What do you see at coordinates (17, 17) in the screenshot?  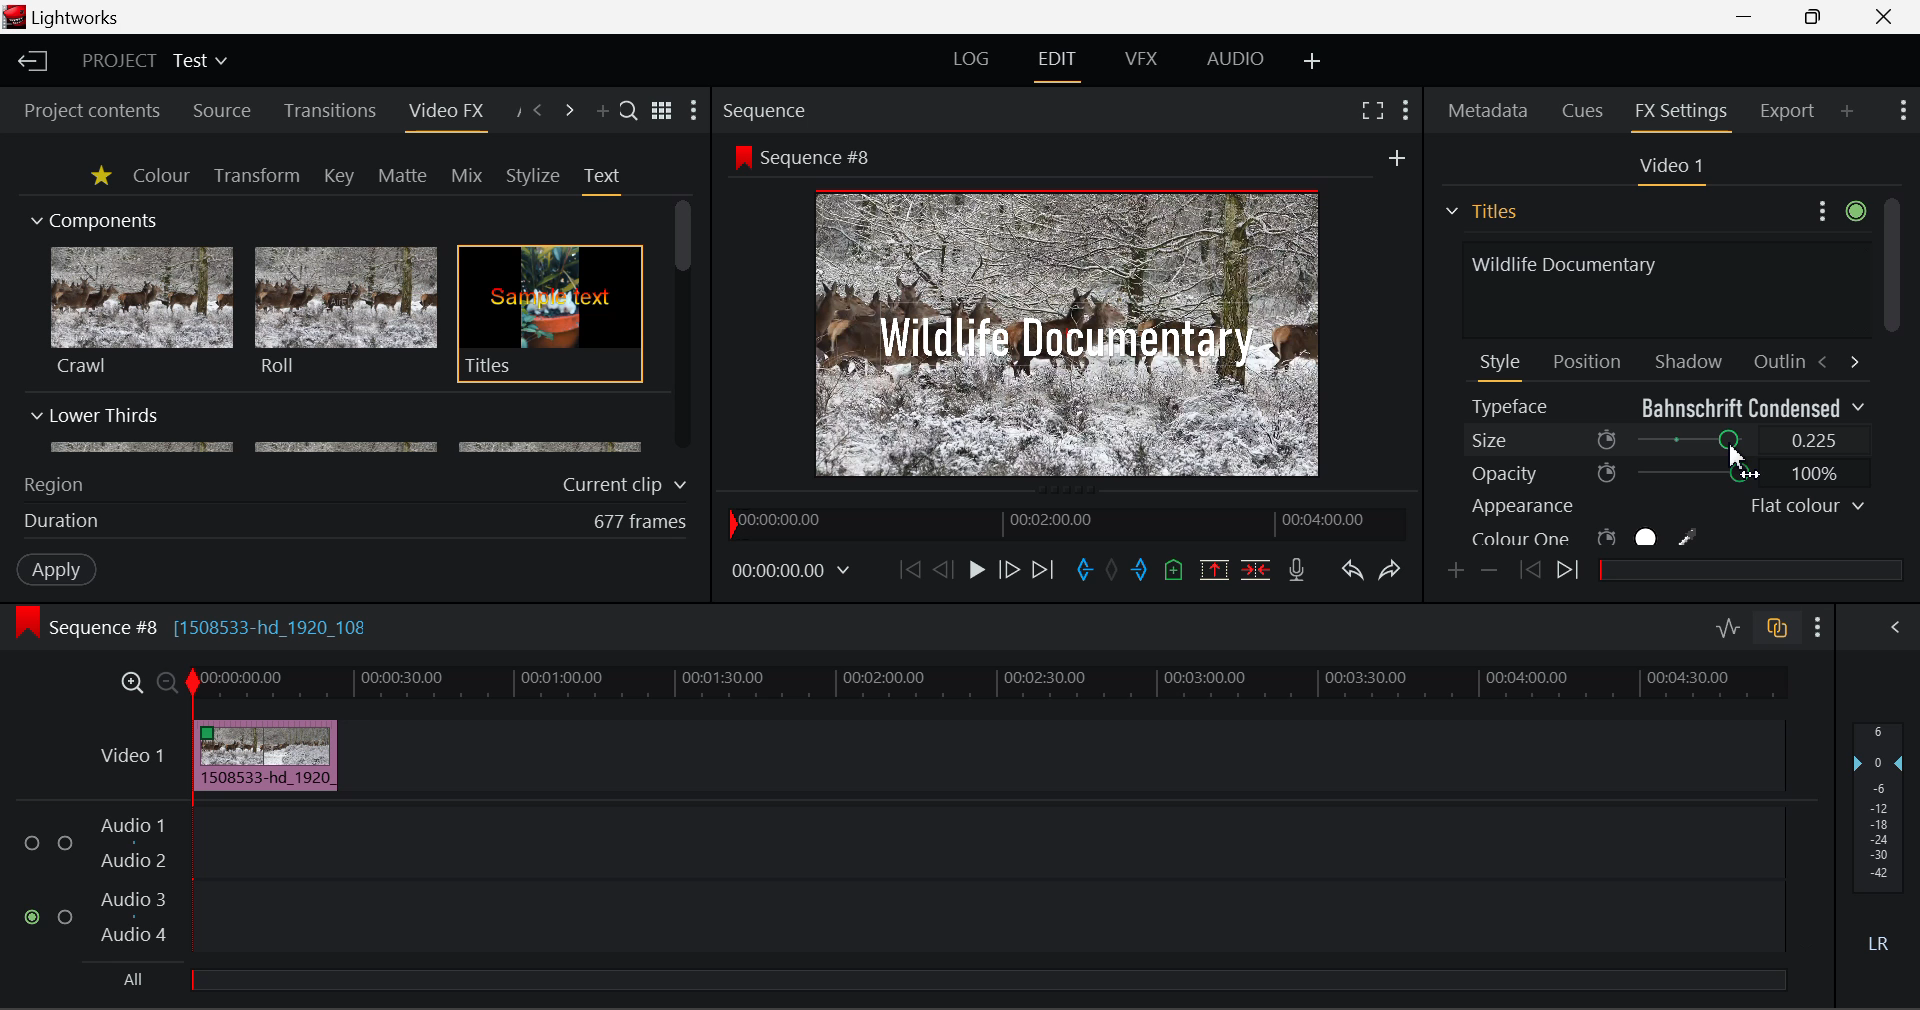 I see `logo` at bounding box center [17, 17].